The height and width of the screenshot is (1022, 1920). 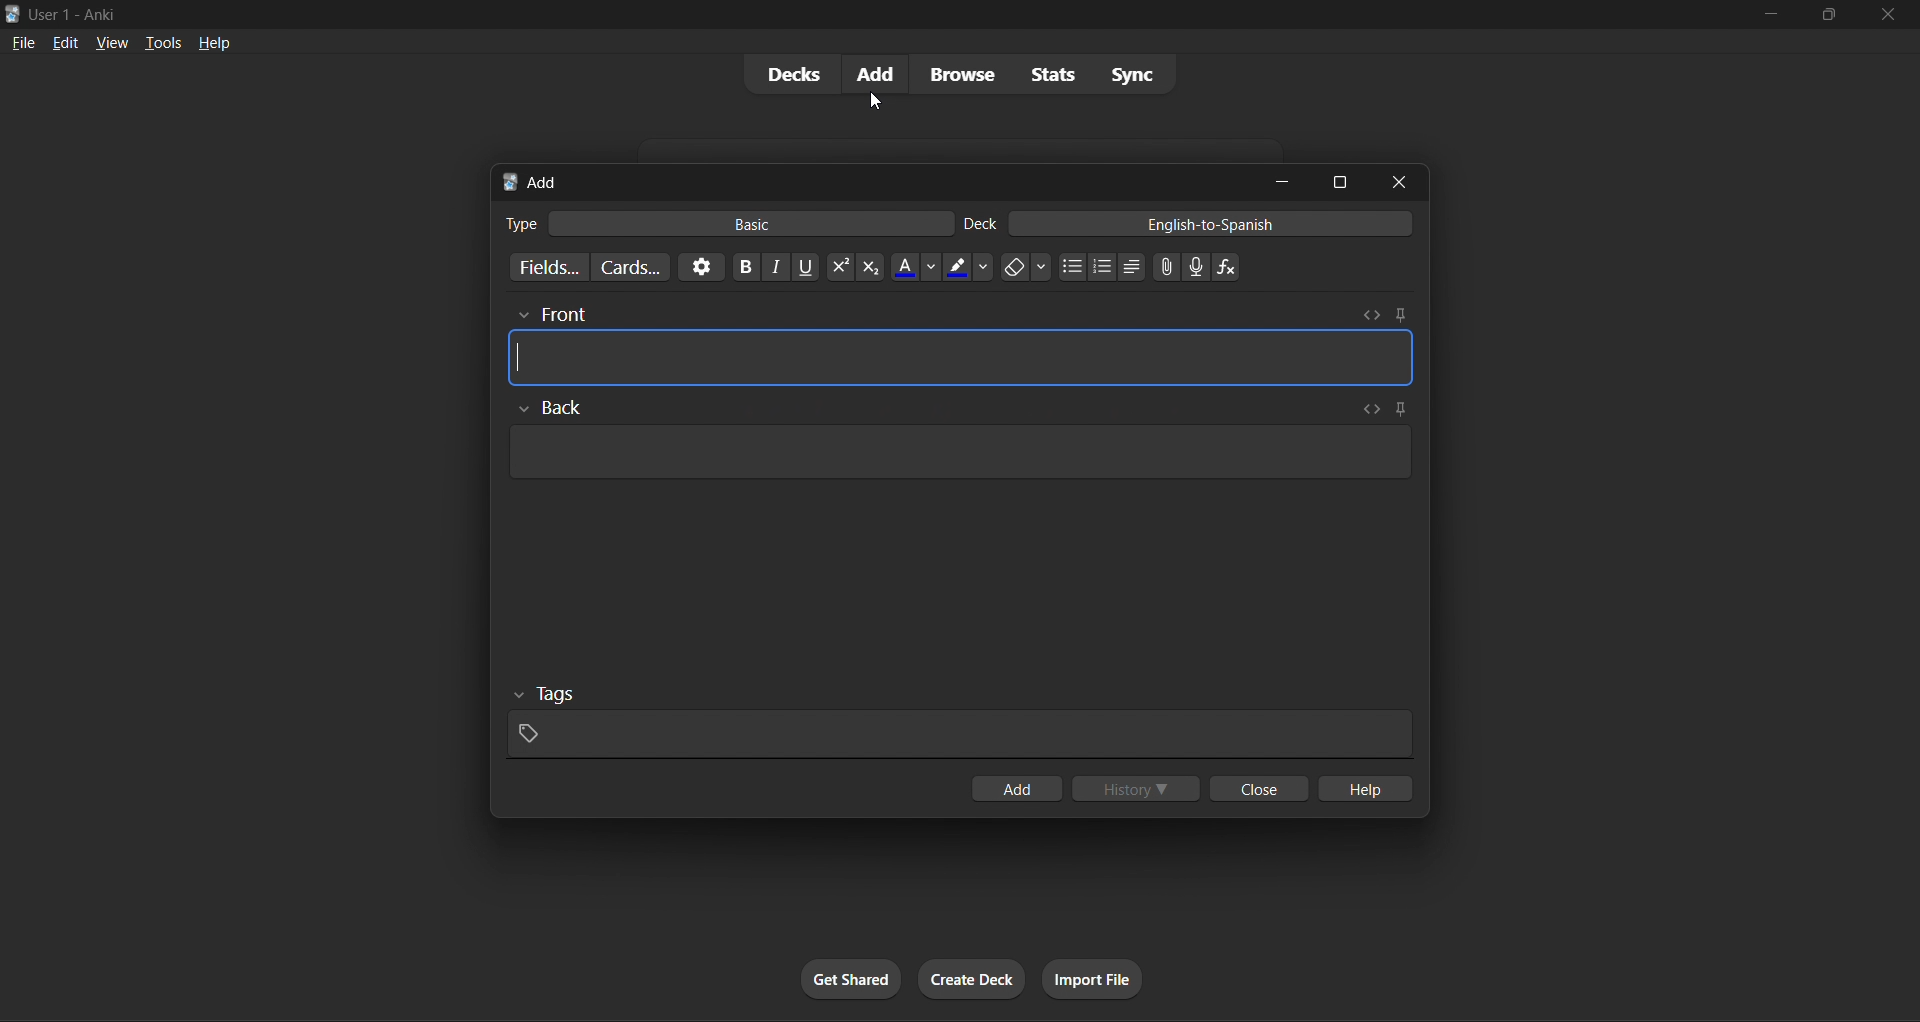 I want to click on stats, so click(x=1046, y=74).